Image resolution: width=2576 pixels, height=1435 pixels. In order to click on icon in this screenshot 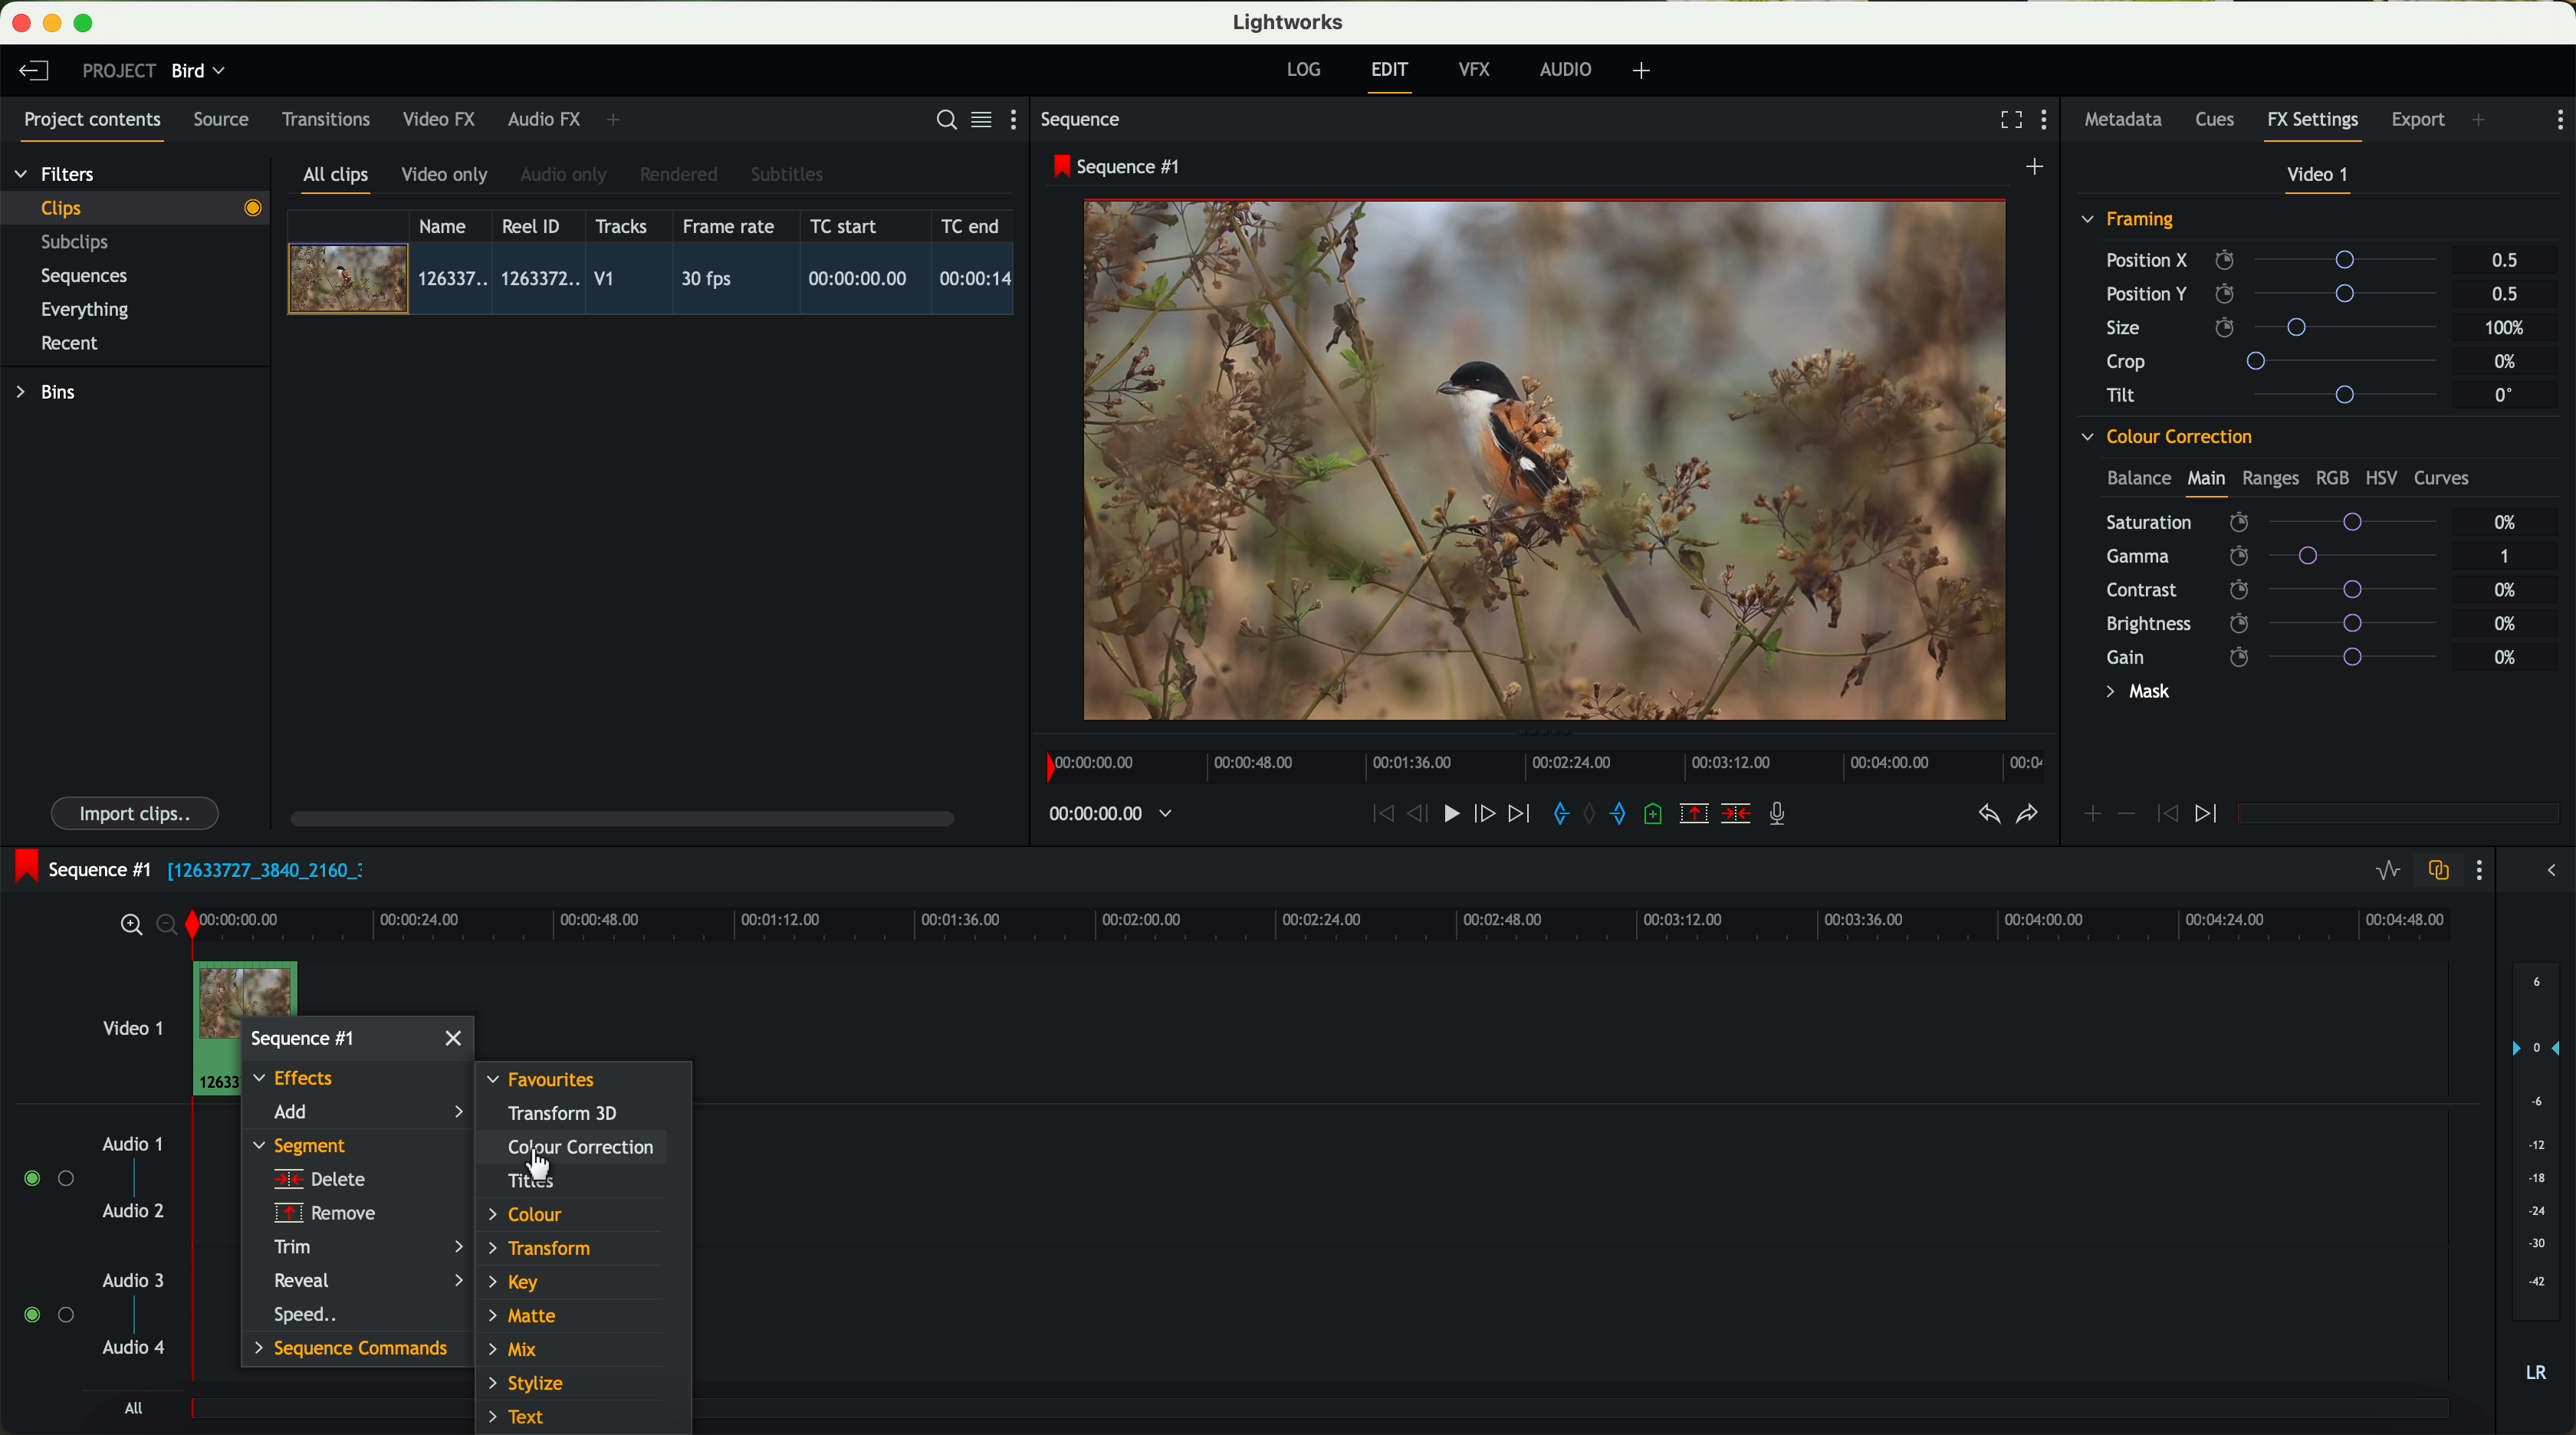, I will do `click(2125, 814)`.